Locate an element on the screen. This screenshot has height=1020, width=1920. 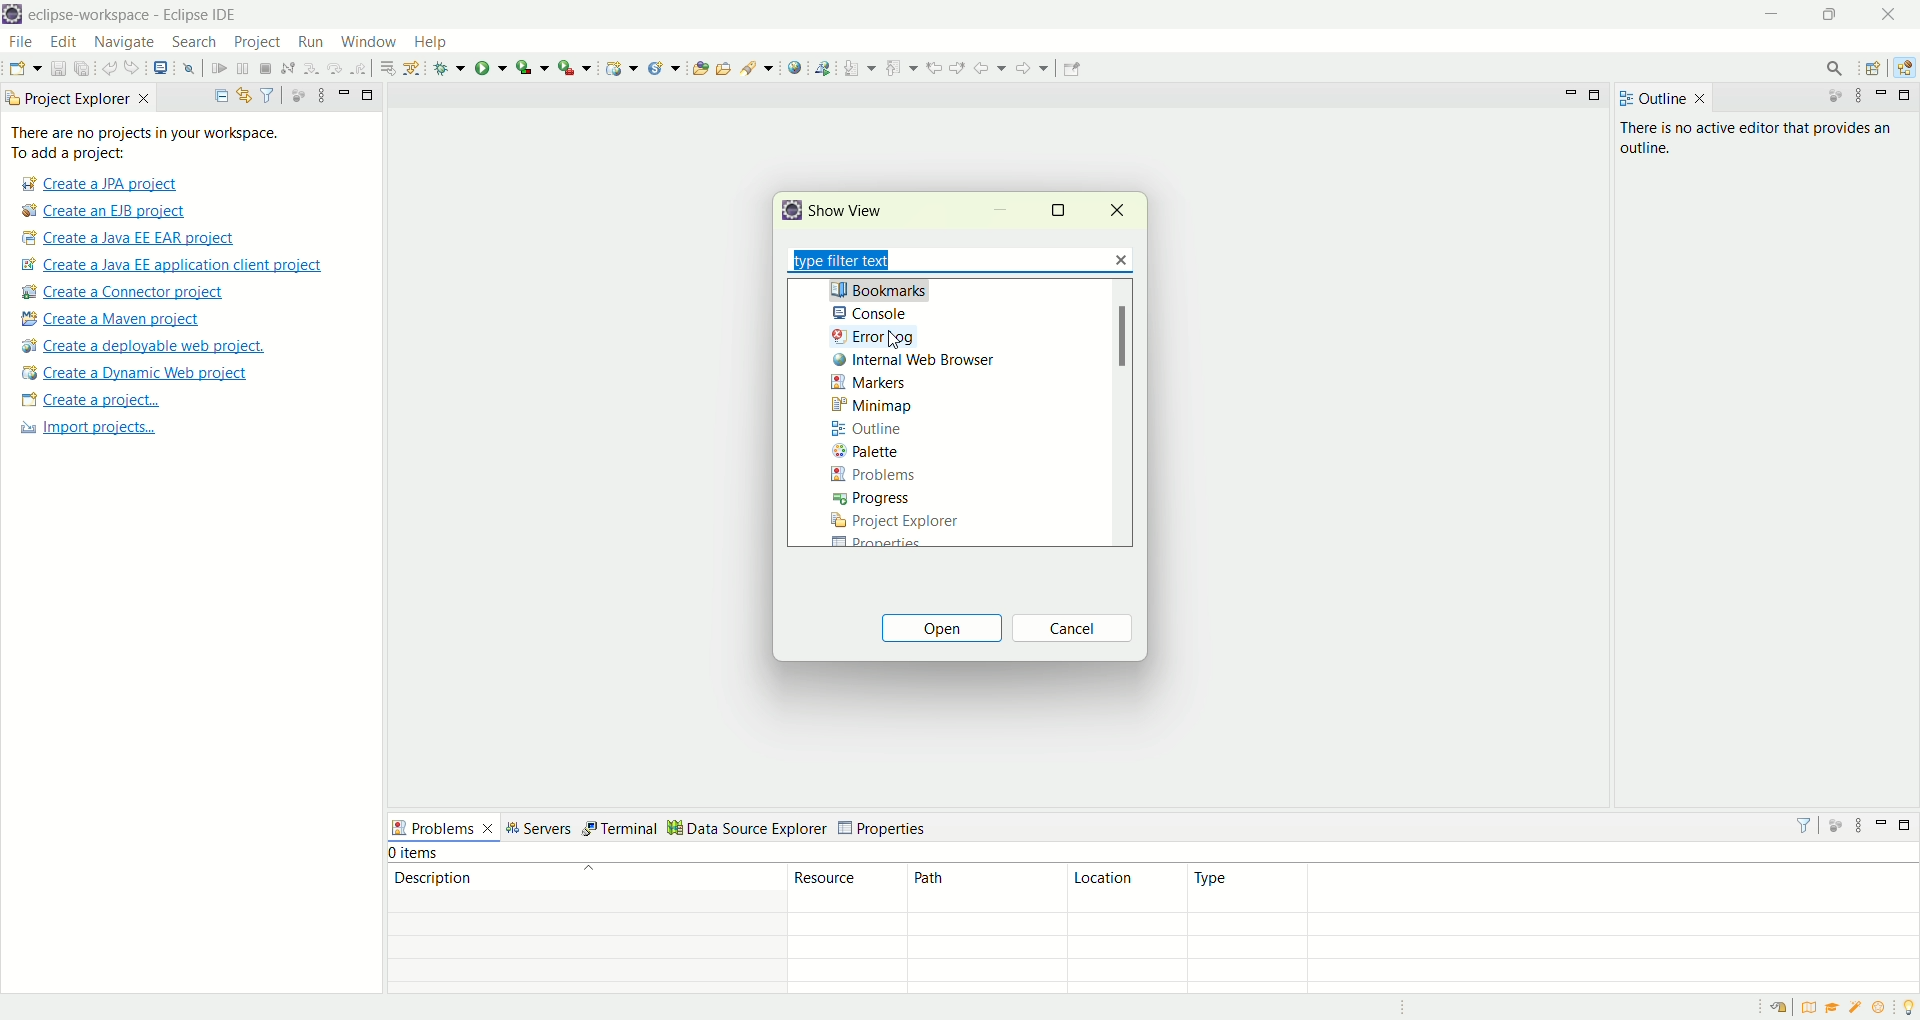
import projects is located at coordinates (100, 434).